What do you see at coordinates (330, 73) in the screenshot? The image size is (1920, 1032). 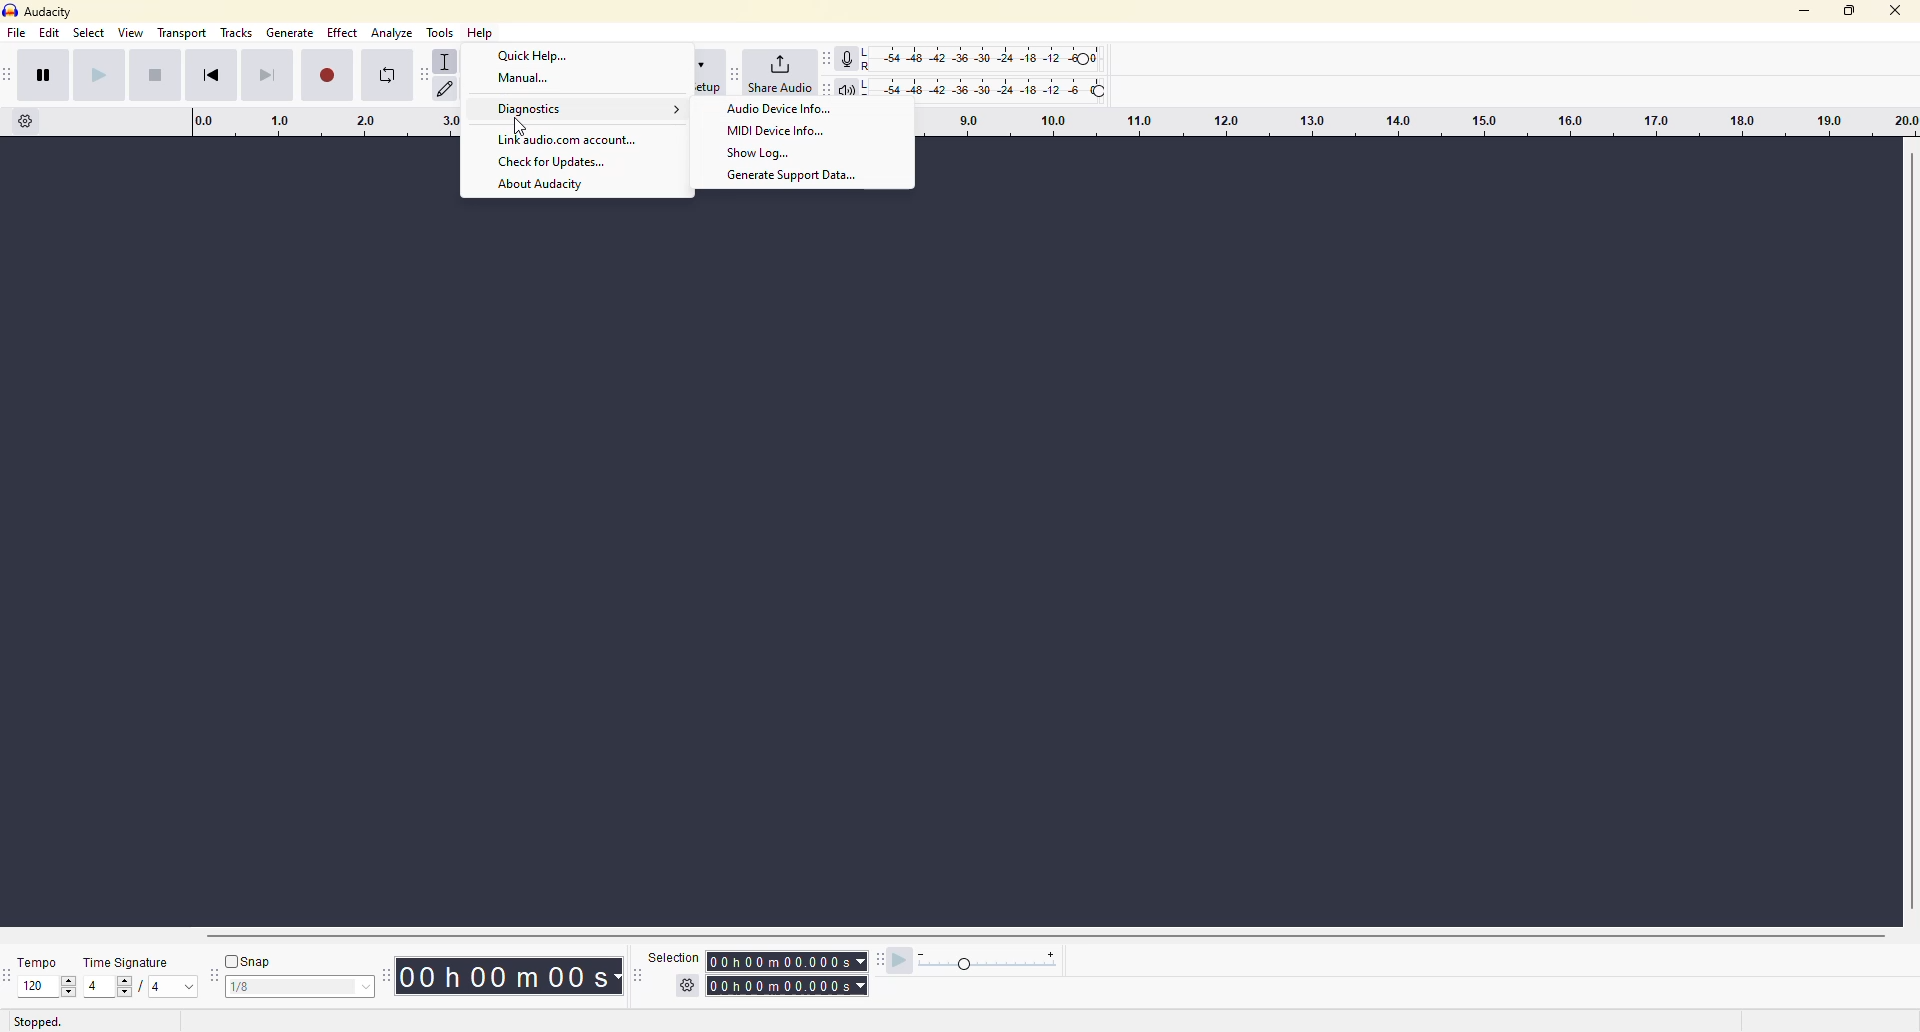 I see `record` at bounding box center [330, 73].